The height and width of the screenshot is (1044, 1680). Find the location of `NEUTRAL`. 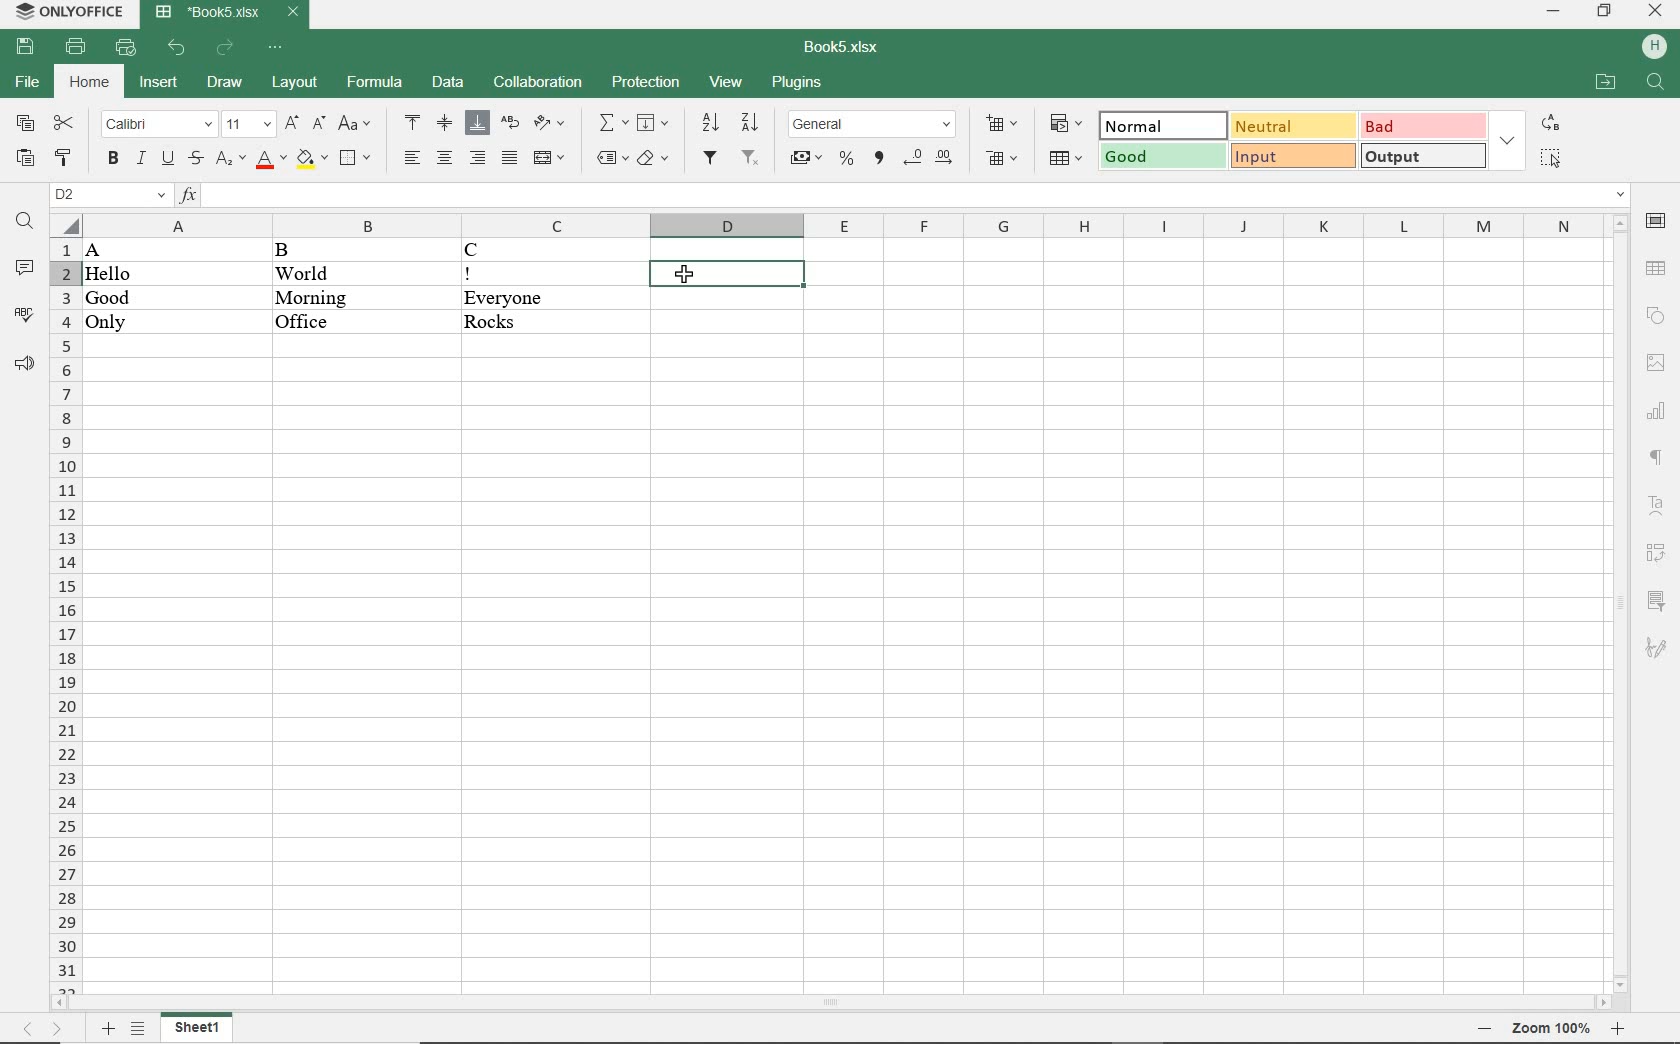

NEUTRAL is located at coordinates (1293, 126).